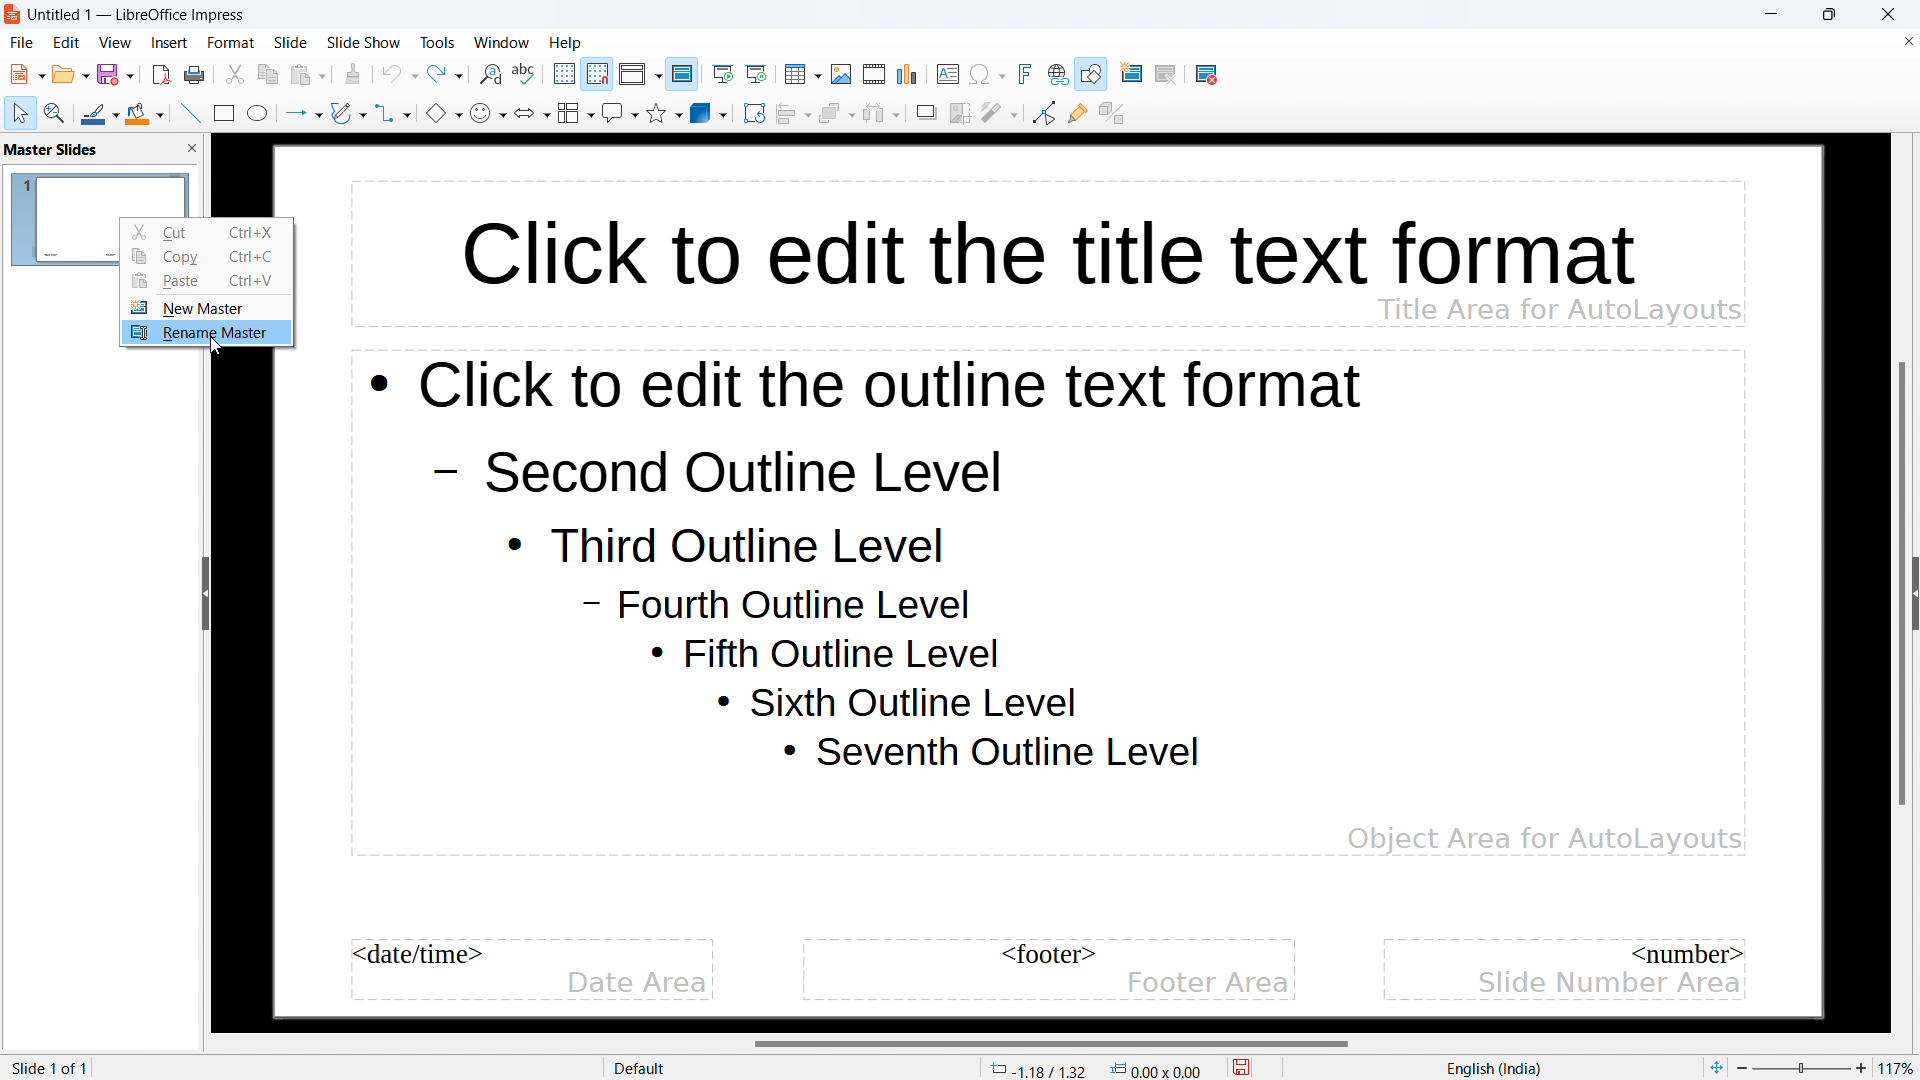 Image resolution: width=1920 pixels, height=1080 pixels. What do you see at coordinates (399, 74) in the screenshot?
I see `undo` at bounding box center [399, 74].